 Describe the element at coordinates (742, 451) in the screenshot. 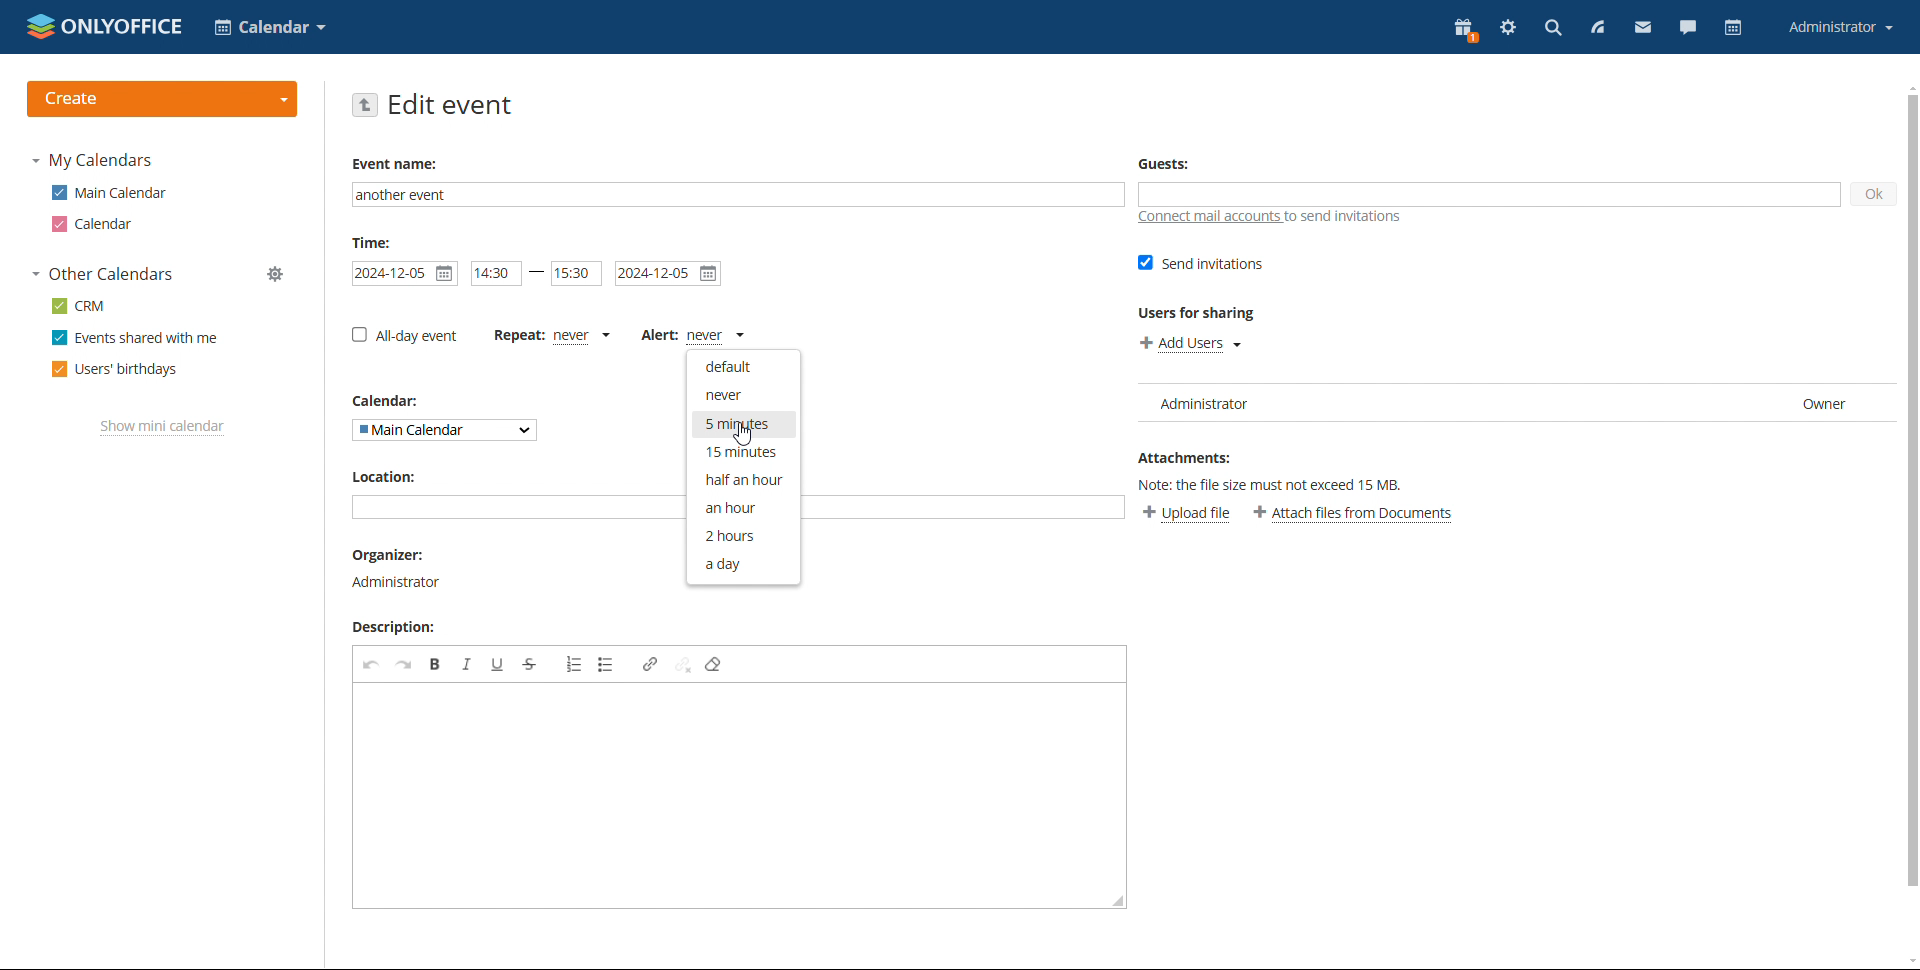

I see `15 minutes` at that location.